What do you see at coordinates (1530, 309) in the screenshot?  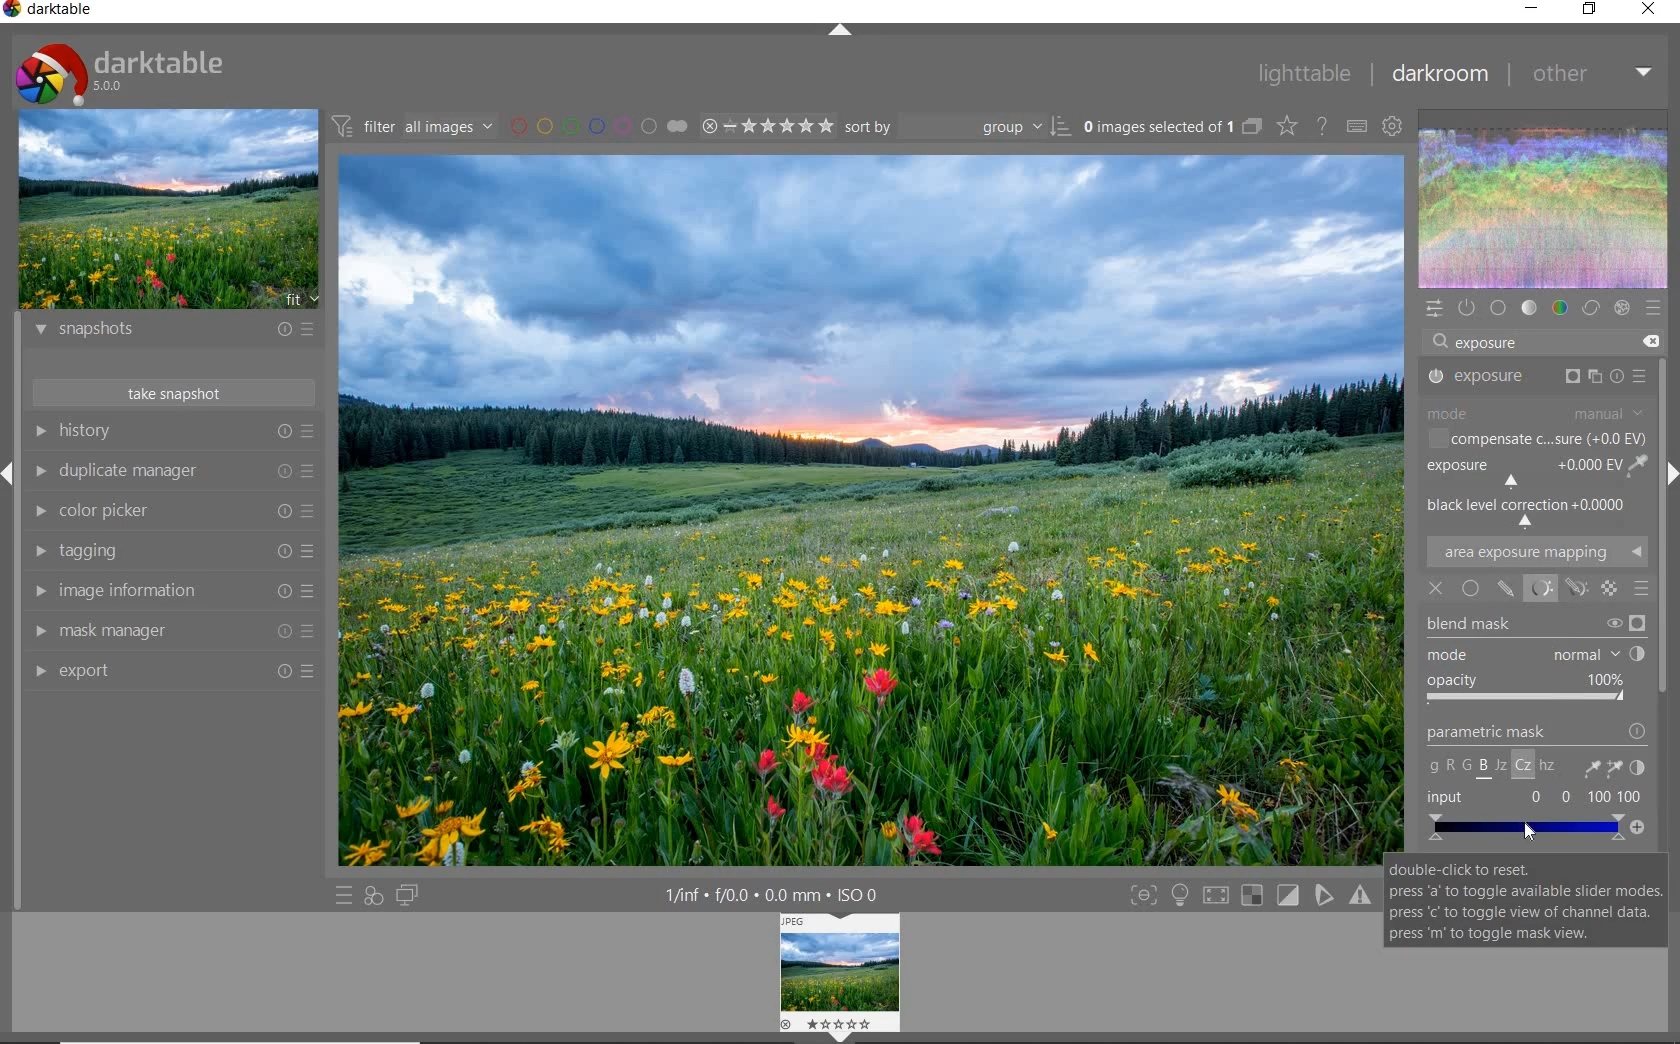 I see `tone` at bounding box center [1530, 309].